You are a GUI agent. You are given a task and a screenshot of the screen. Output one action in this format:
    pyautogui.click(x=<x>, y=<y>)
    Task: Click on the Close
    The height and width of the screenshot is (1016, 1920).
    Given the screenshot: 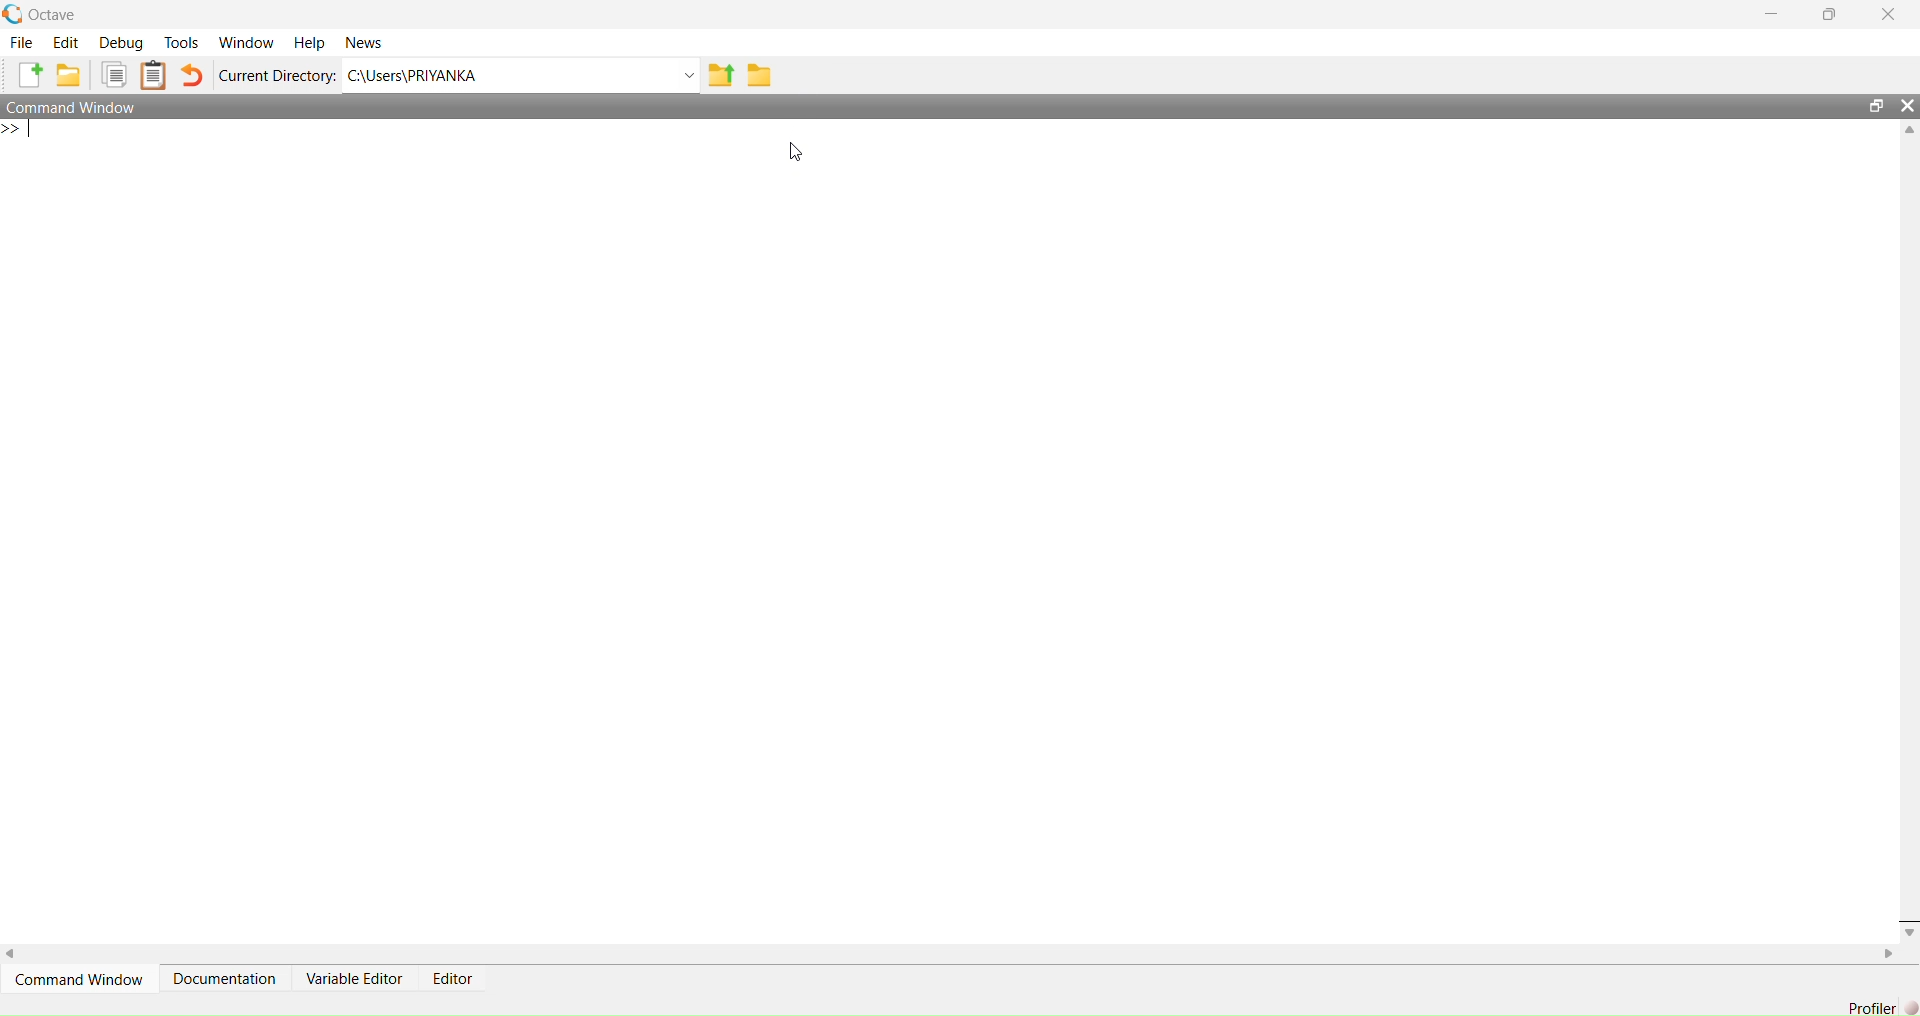 What is the action you would take?
    pyautogui.click(x=1908, y=104)
    